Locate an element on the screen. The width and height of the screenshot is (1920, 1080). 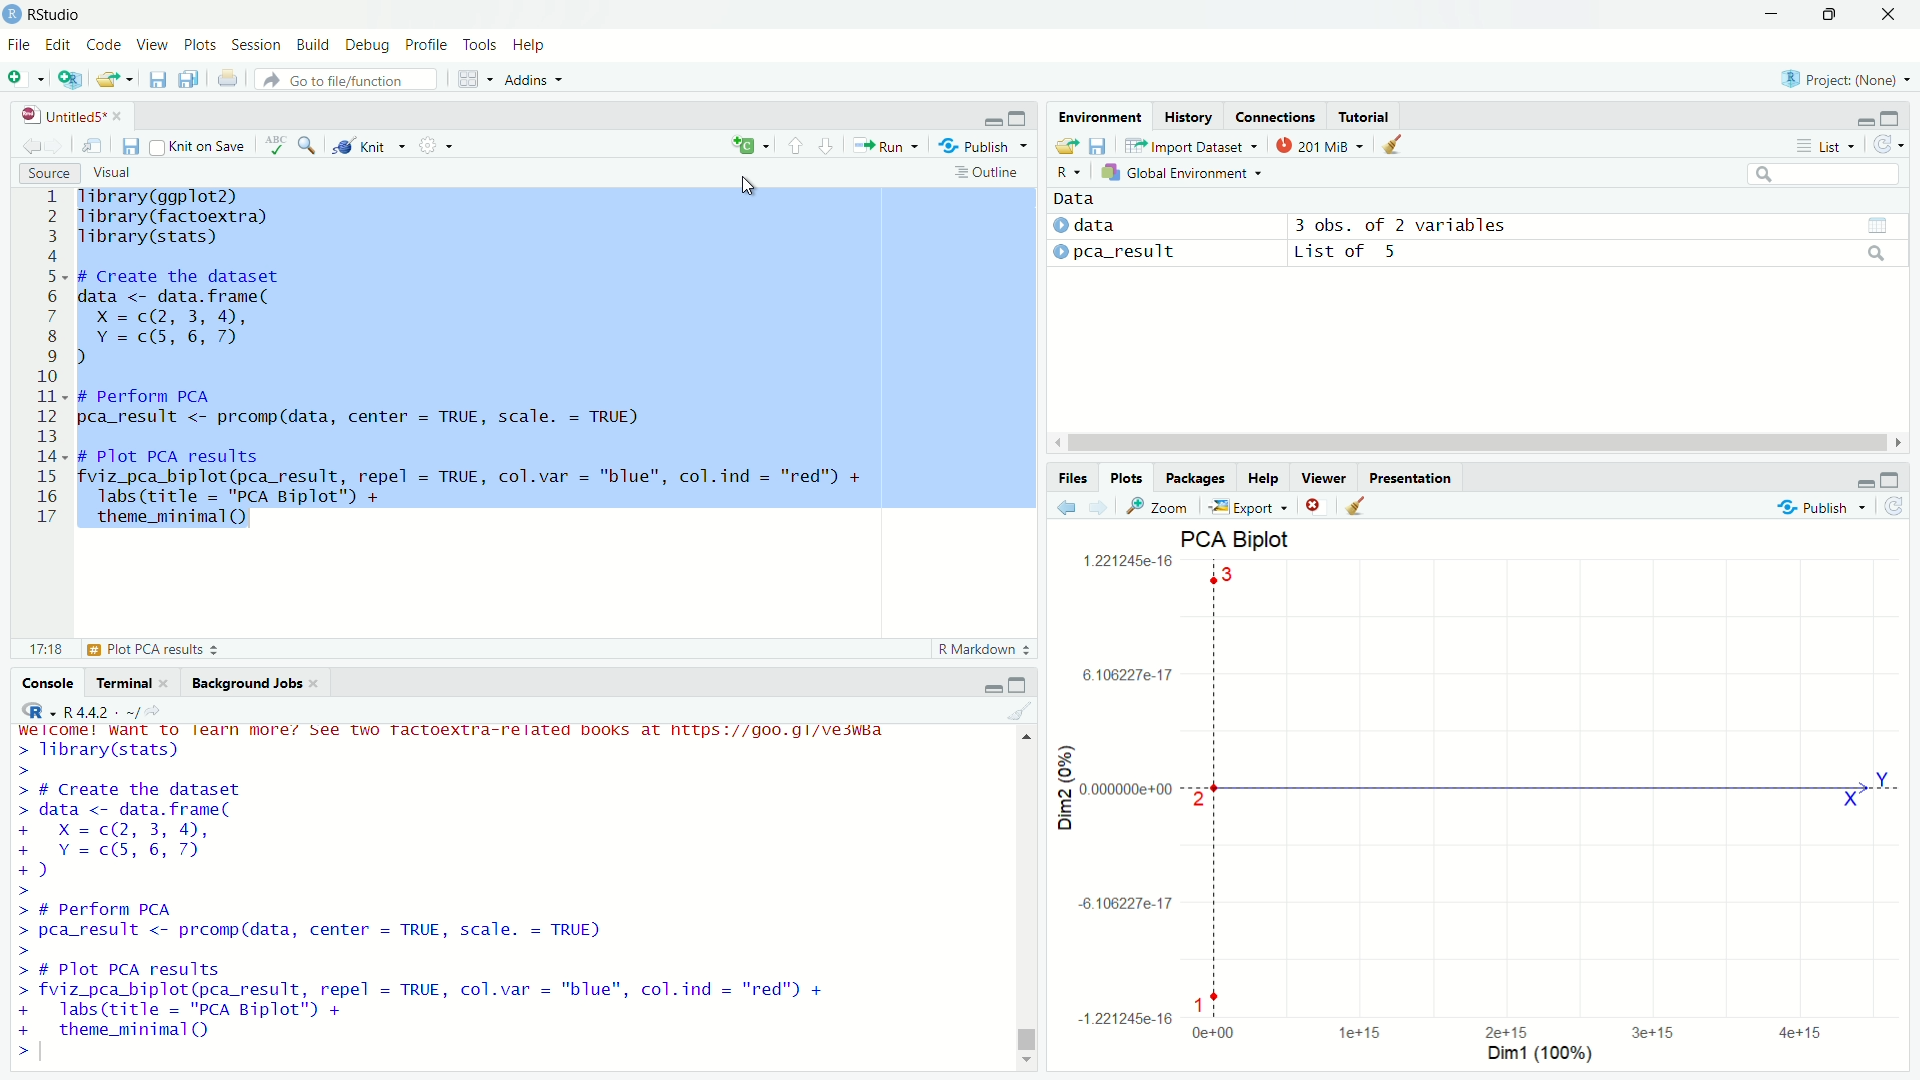
Help is located at coordinates (531, 45).